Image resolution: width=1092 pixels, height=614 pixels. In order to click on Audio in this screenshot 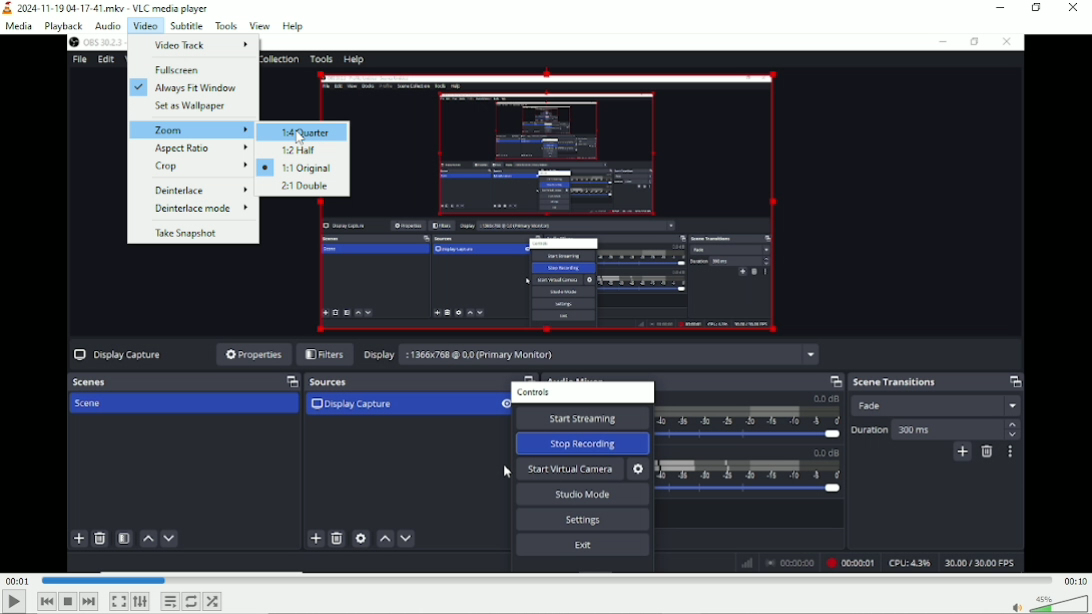, I will do `click(108, 26)`.